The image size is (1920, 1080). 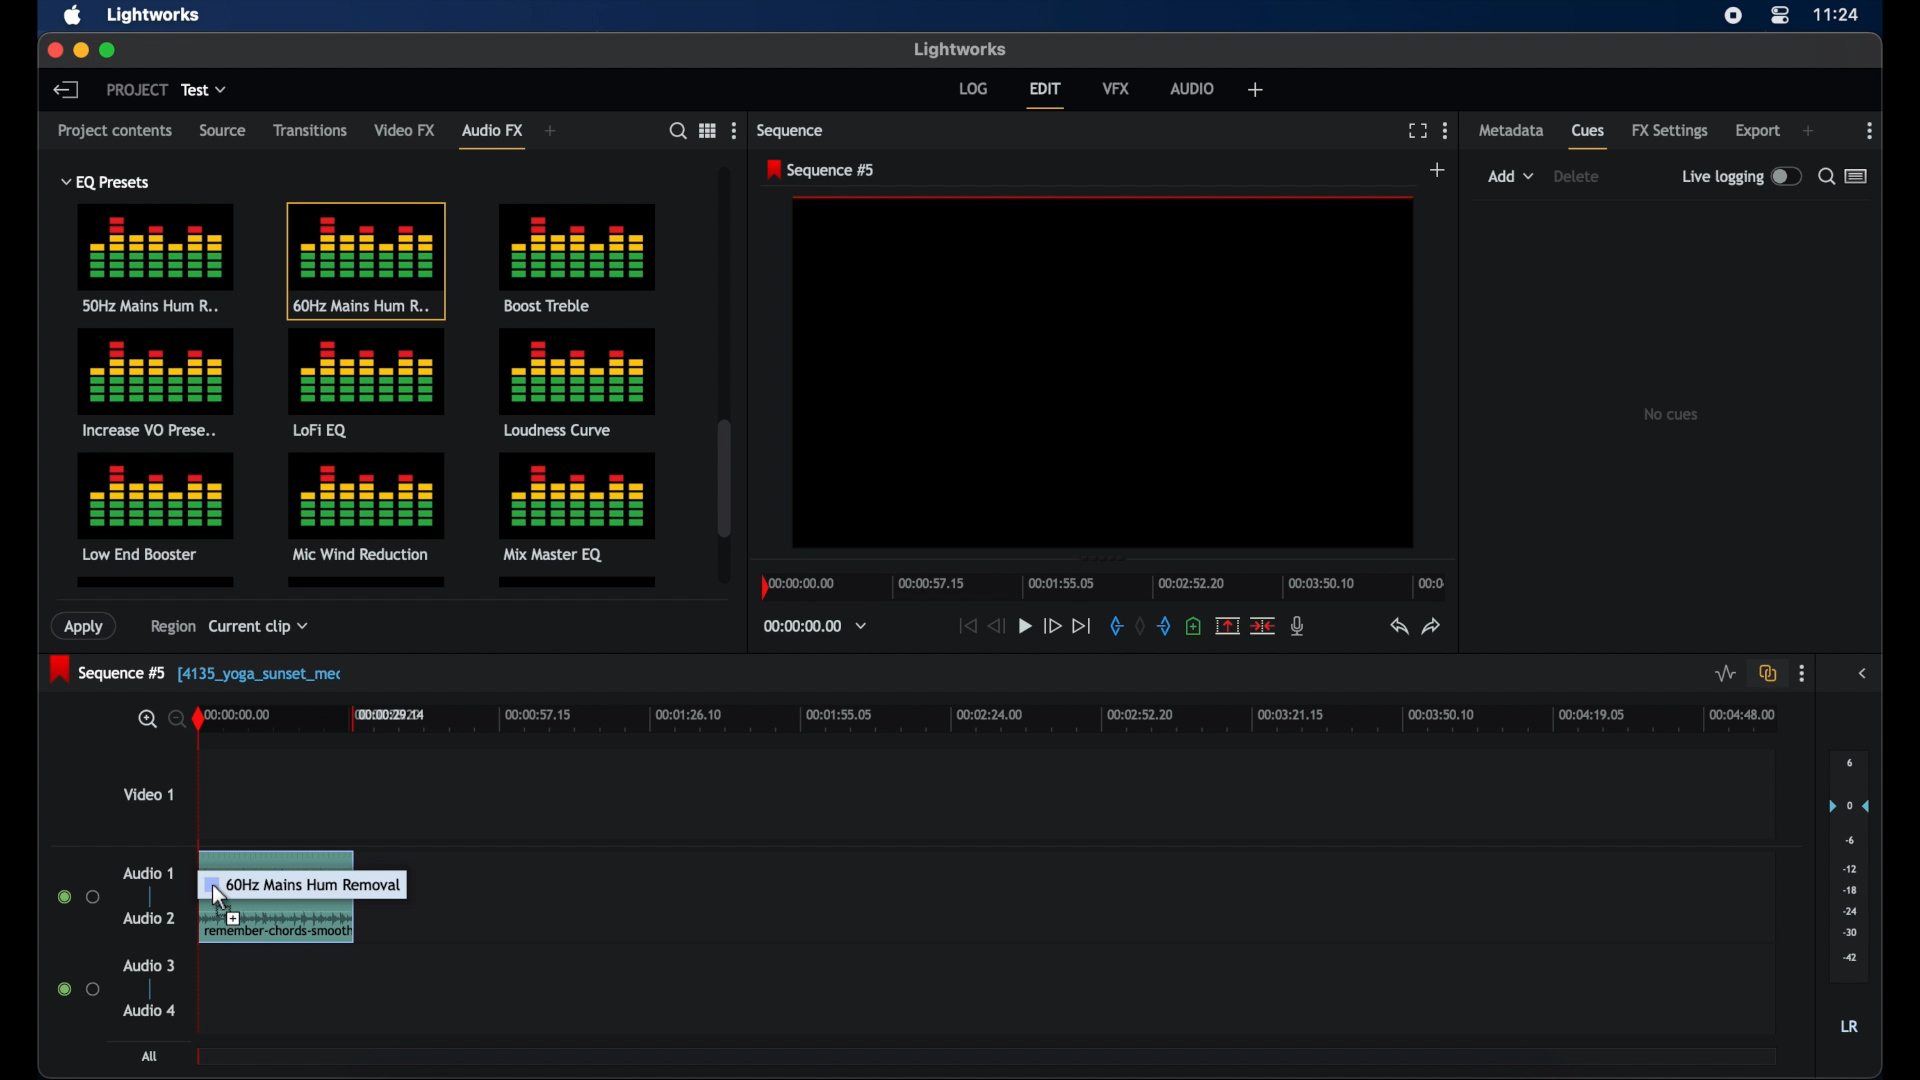 What do you see at coordinates (973, 89) in the screenshot?
I see `log` at bounding box center [973, 89].